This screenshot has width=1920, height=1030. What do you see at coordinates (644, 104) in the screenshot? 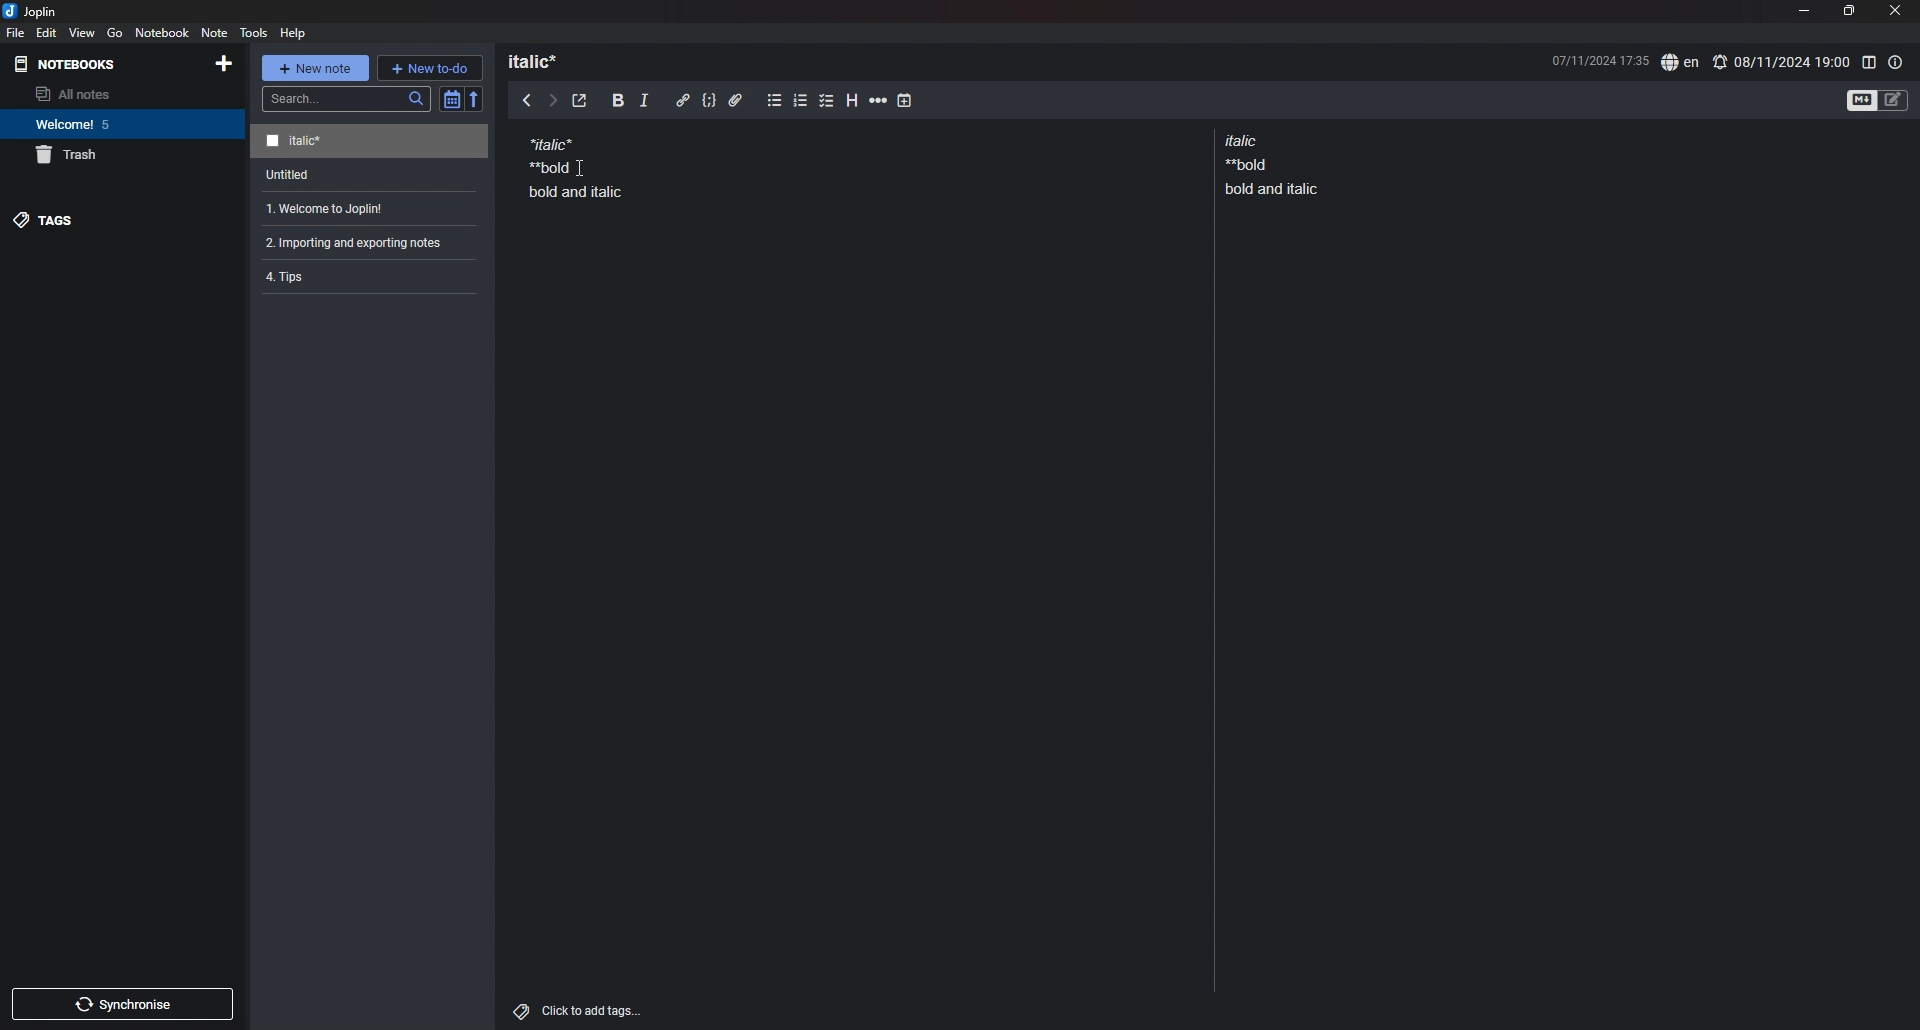
I see `italic` at bounding box center [644, 104].